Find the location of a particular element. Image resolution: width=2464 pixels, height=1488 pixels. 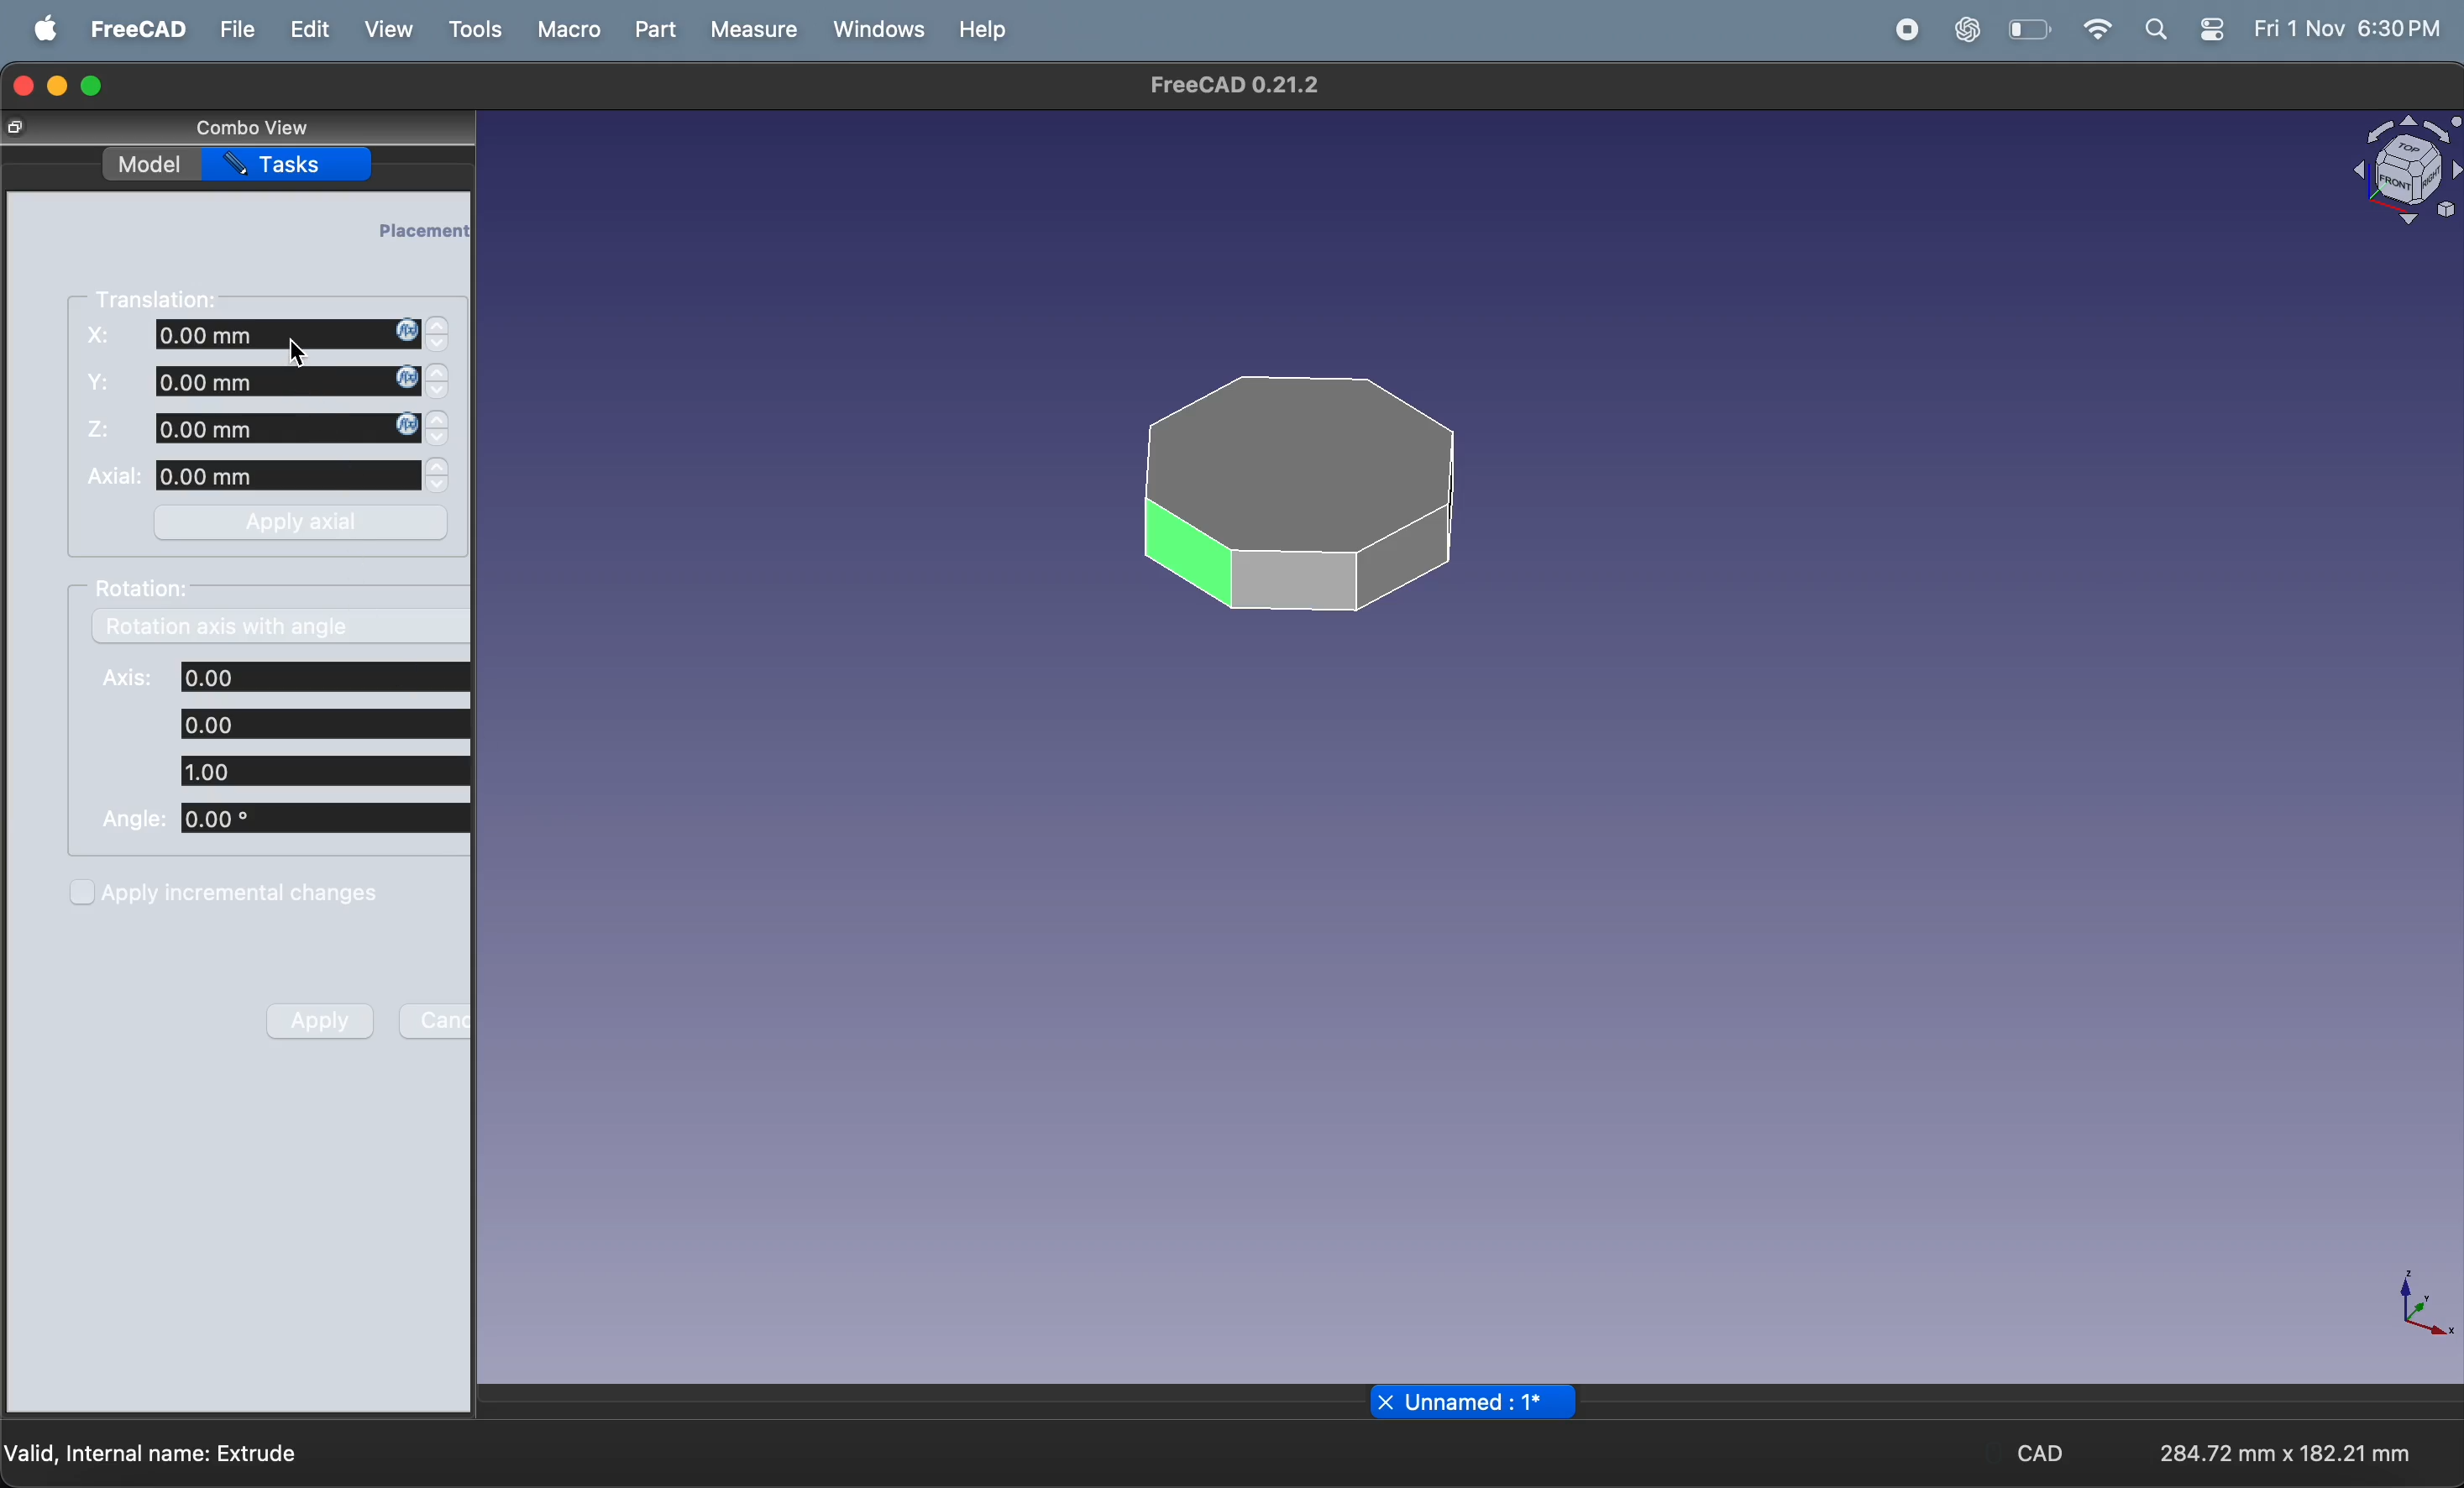

Z: 0.00 mm is located at coordinates (253, 430).